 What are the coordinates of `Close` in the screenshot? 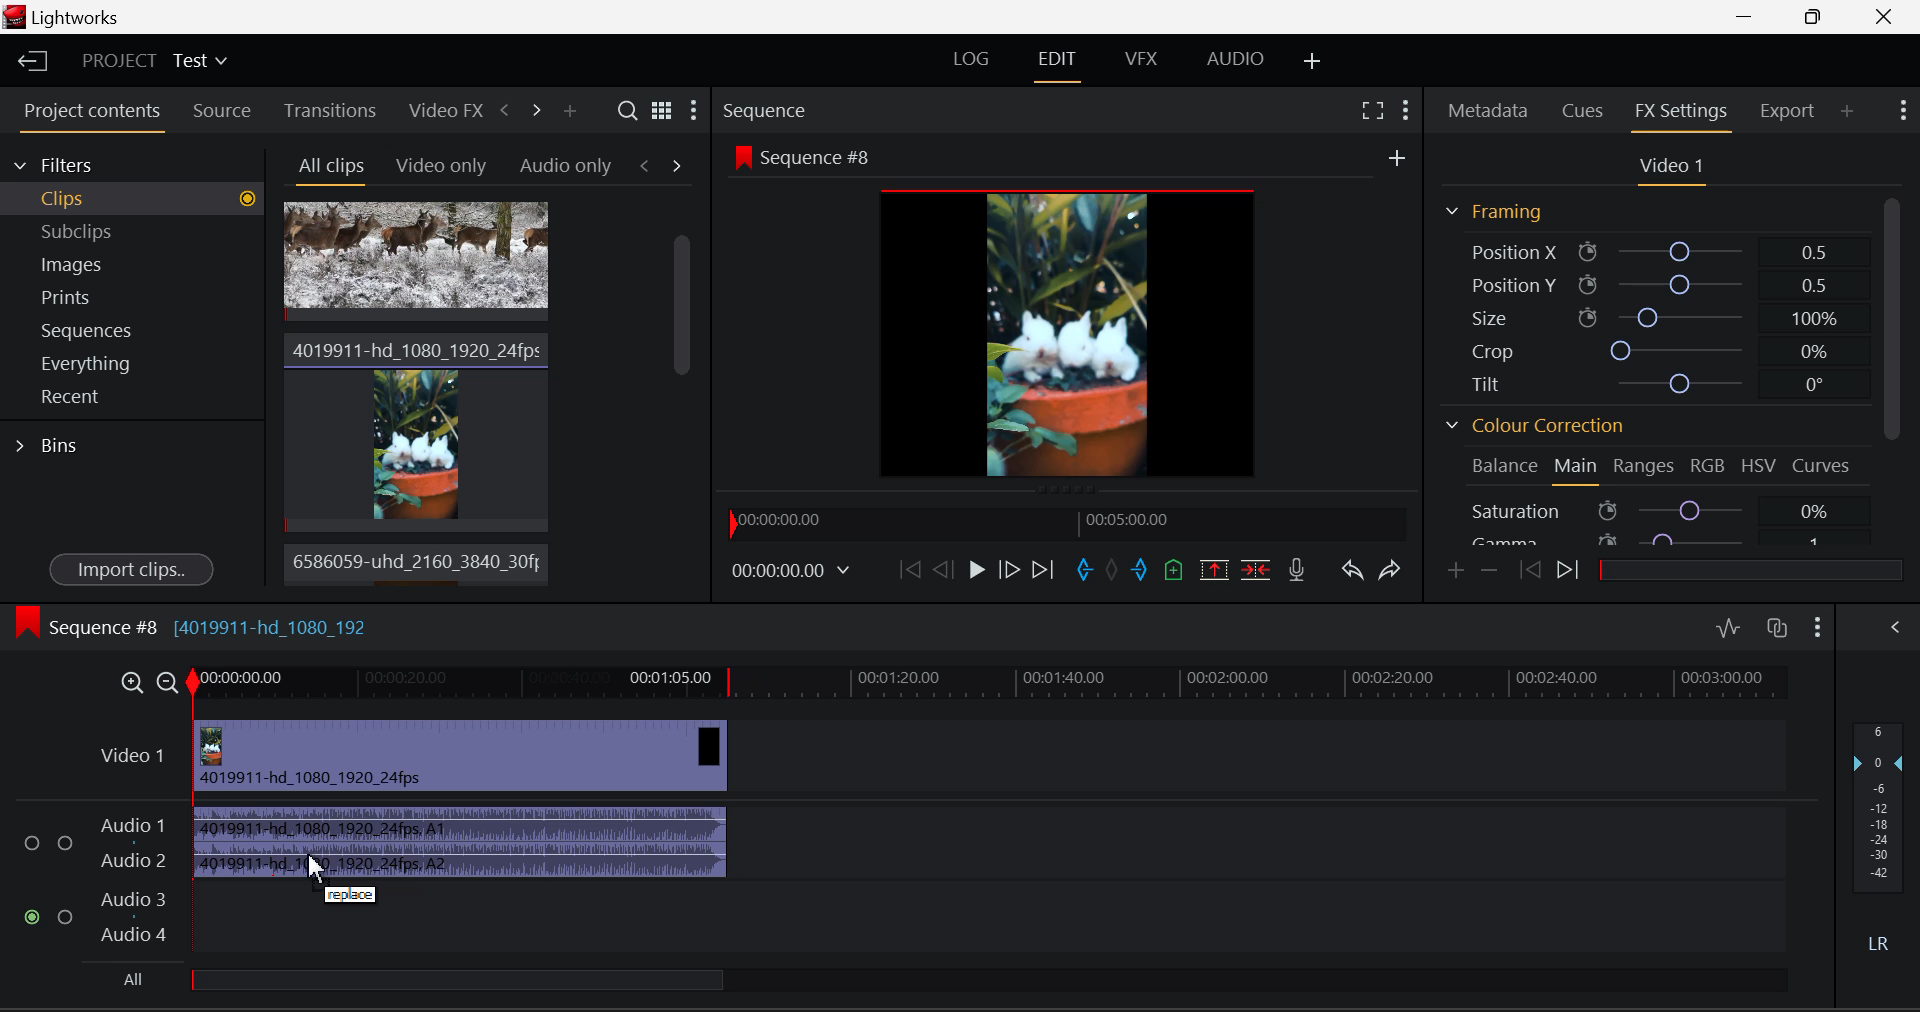 It's located at (1884, 17).